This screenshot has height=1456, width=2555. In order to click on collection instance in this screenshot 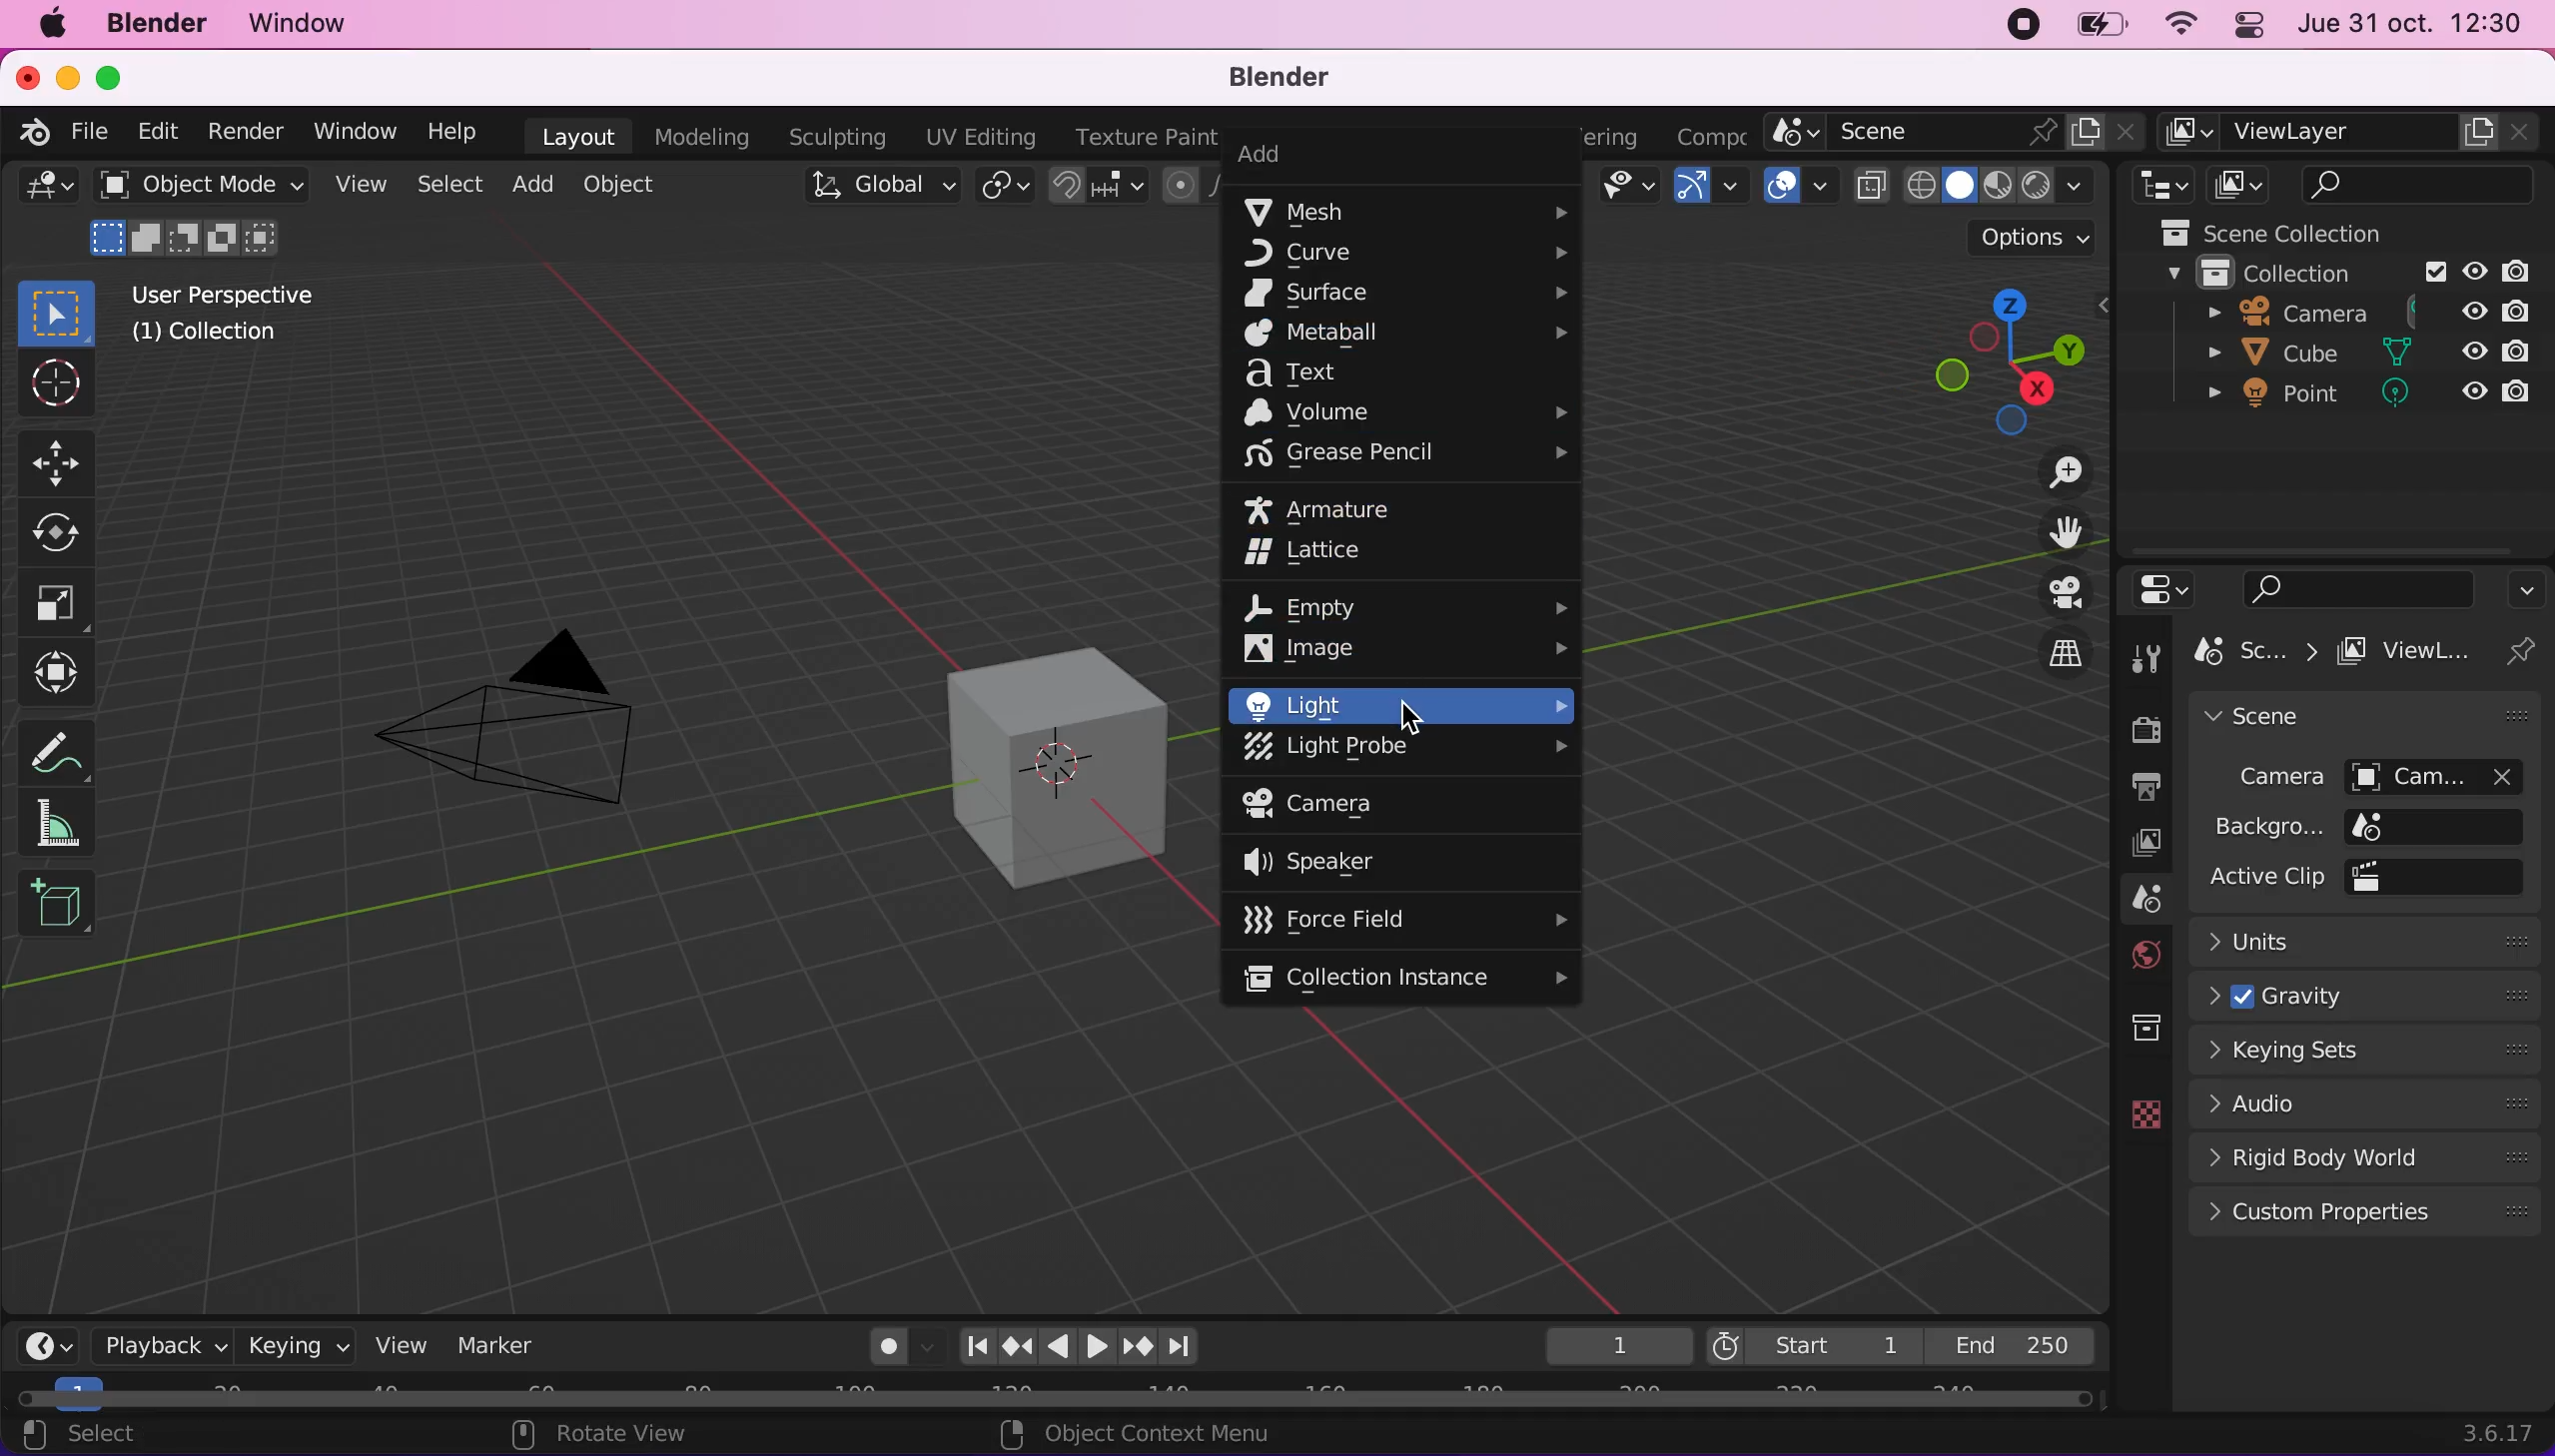, I will do `click(1404, 976)`.